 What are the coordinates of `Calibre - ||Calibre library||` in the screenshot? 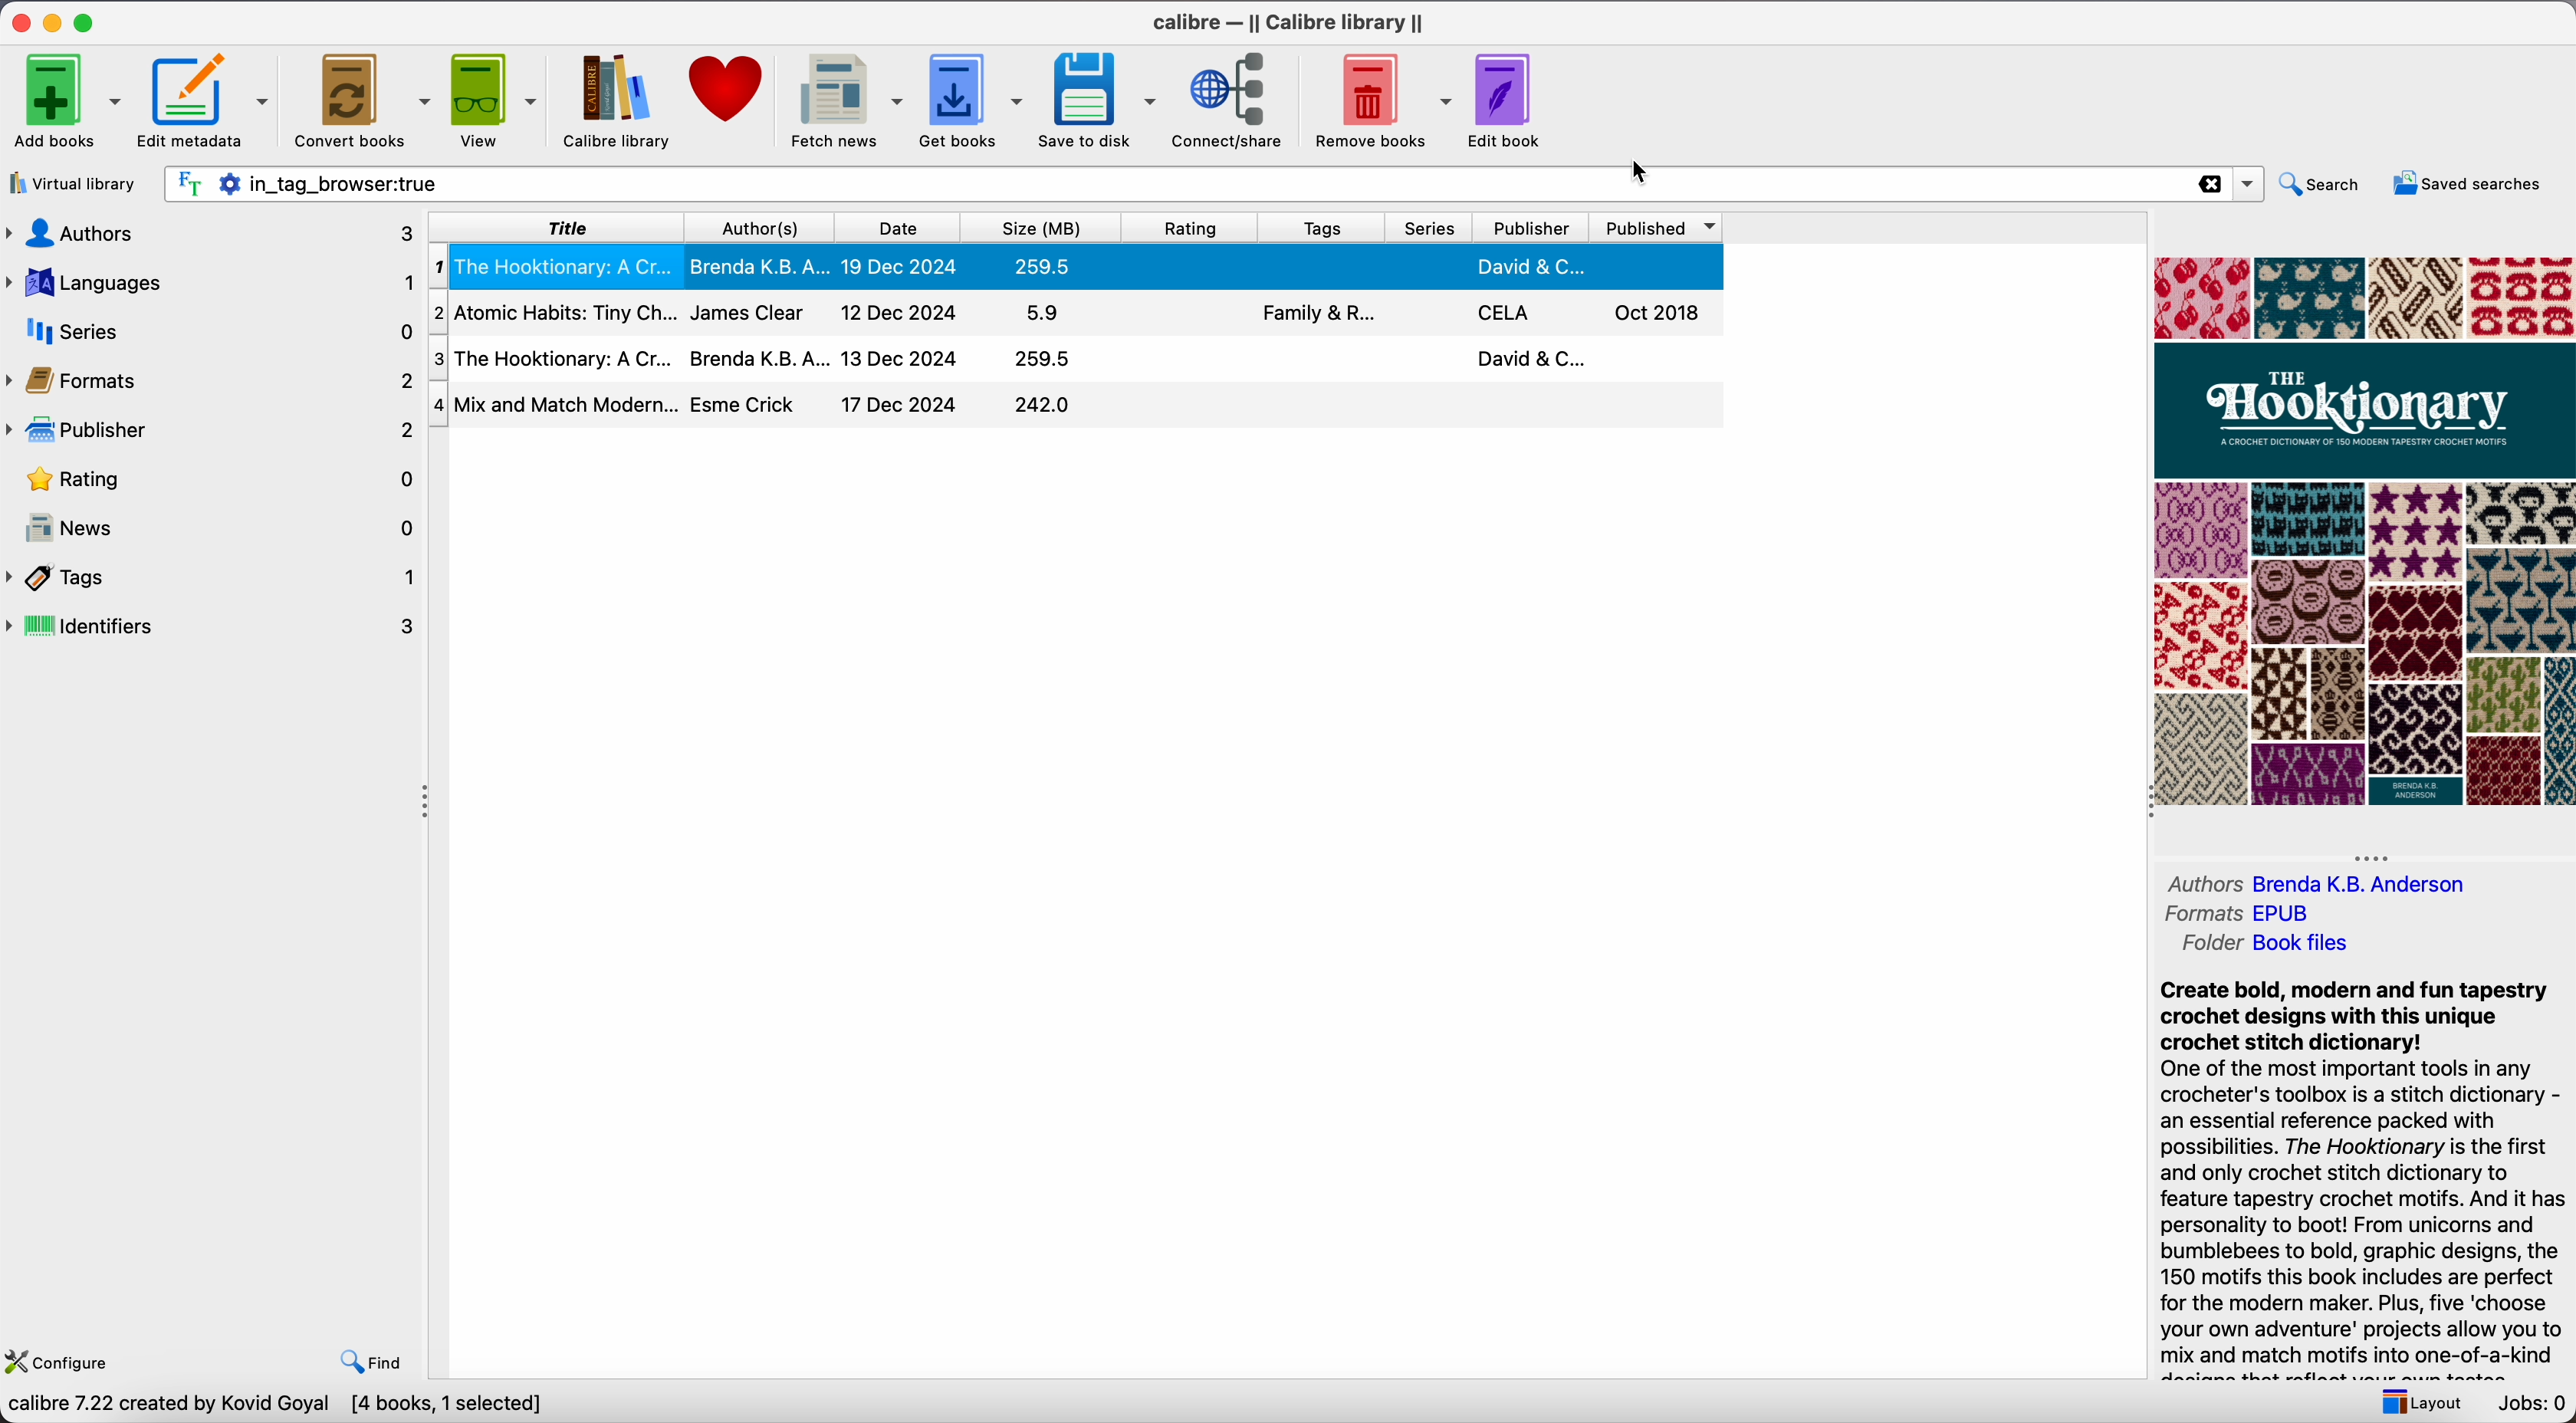 It's located at (1289, 21).